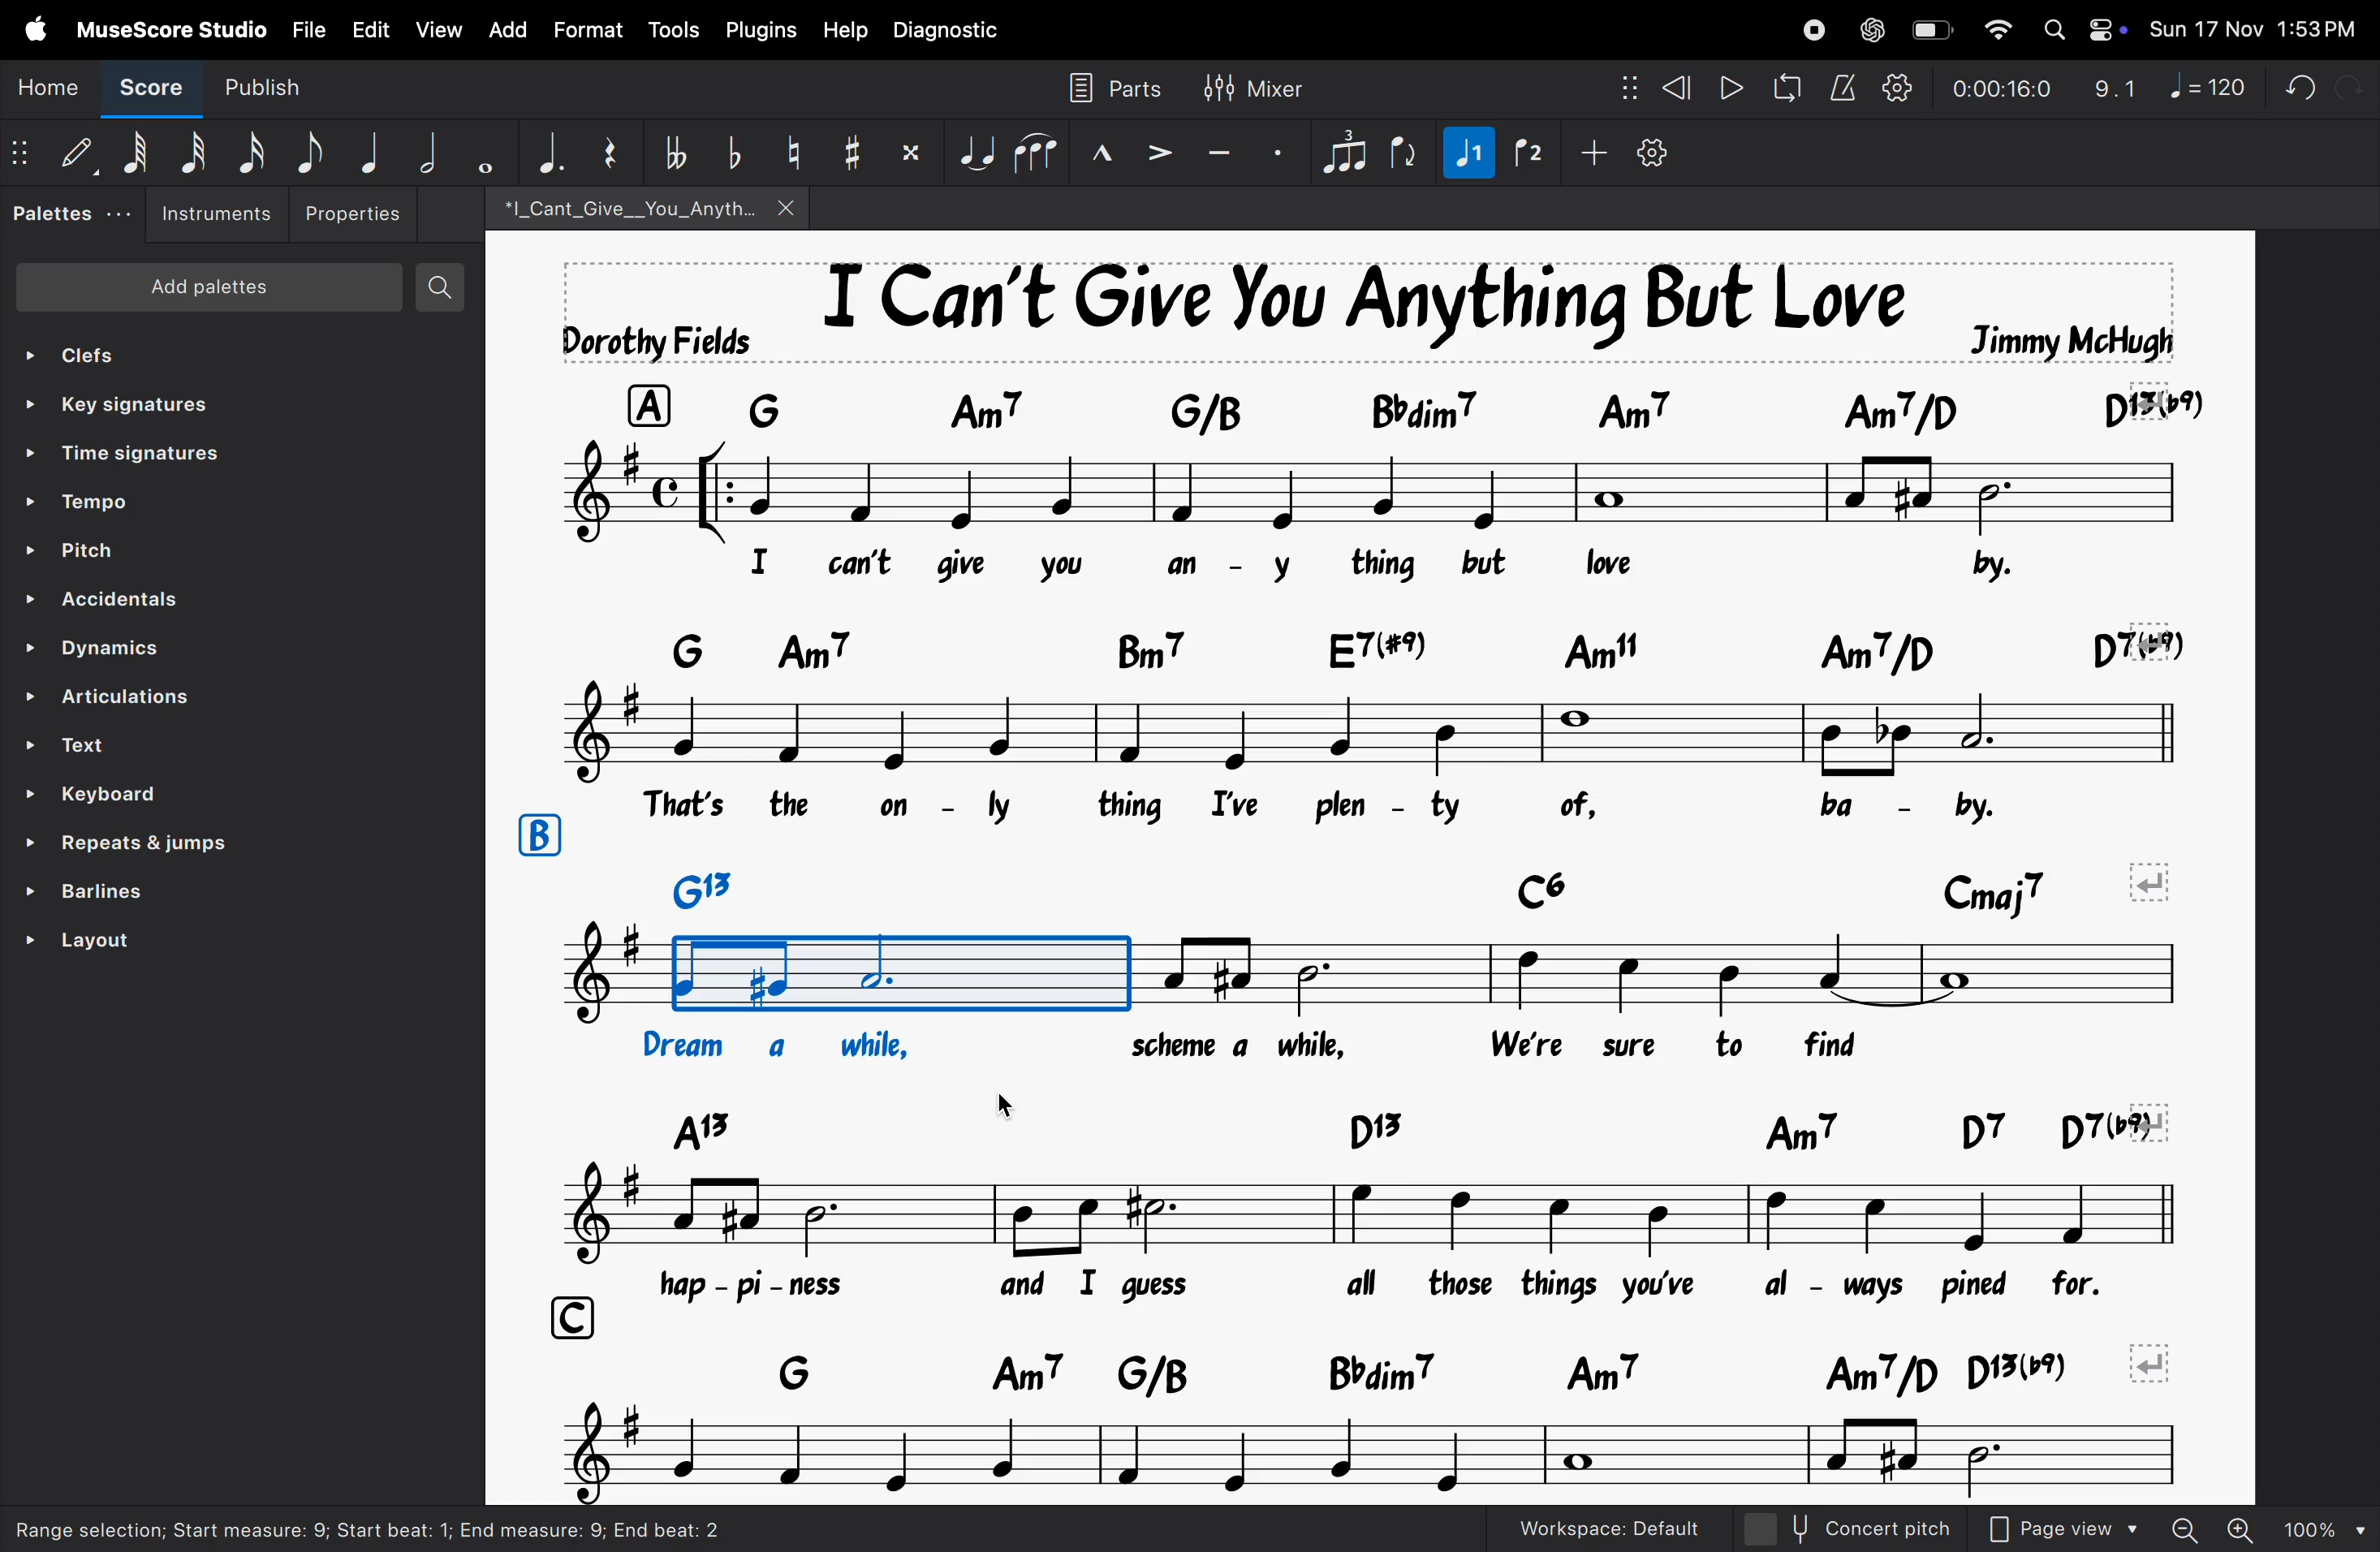  What do you see at coordinates (94, 552) in the screenshot?
I see `pitch` at bounding box center [94, 552].